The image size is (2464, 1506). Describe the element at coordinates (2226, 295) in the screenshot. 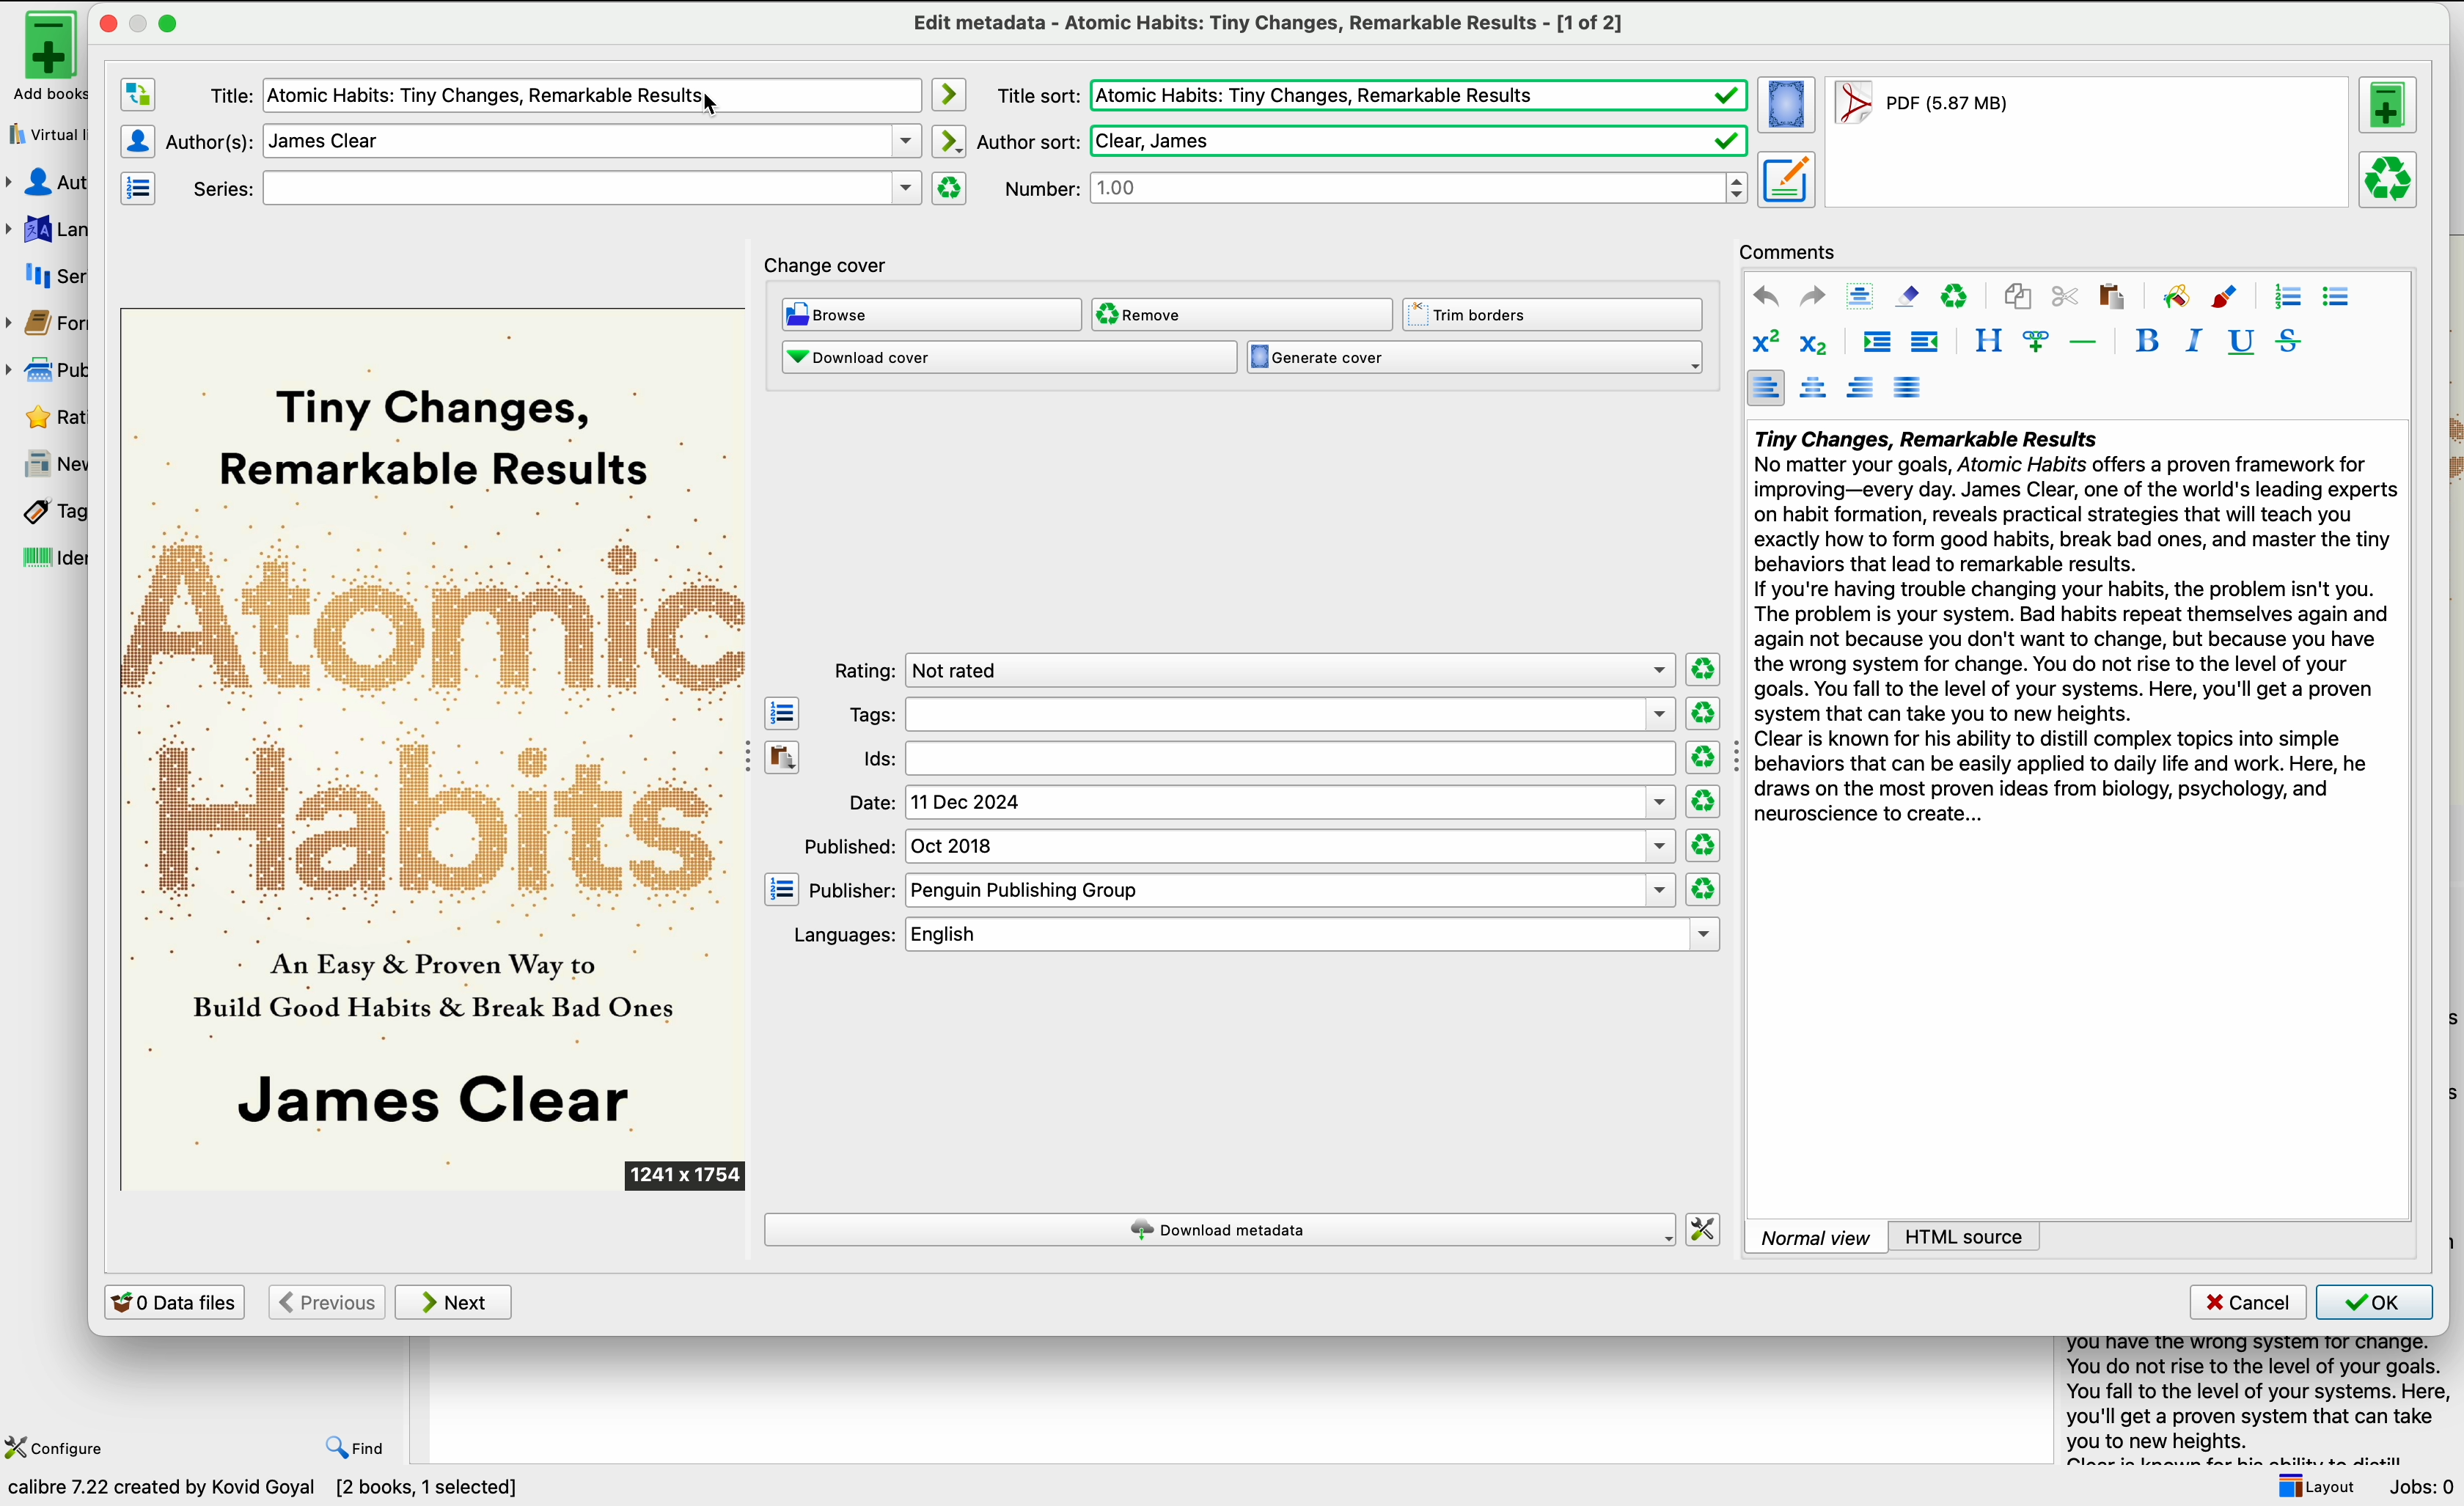

I see `foreground color` at that location.